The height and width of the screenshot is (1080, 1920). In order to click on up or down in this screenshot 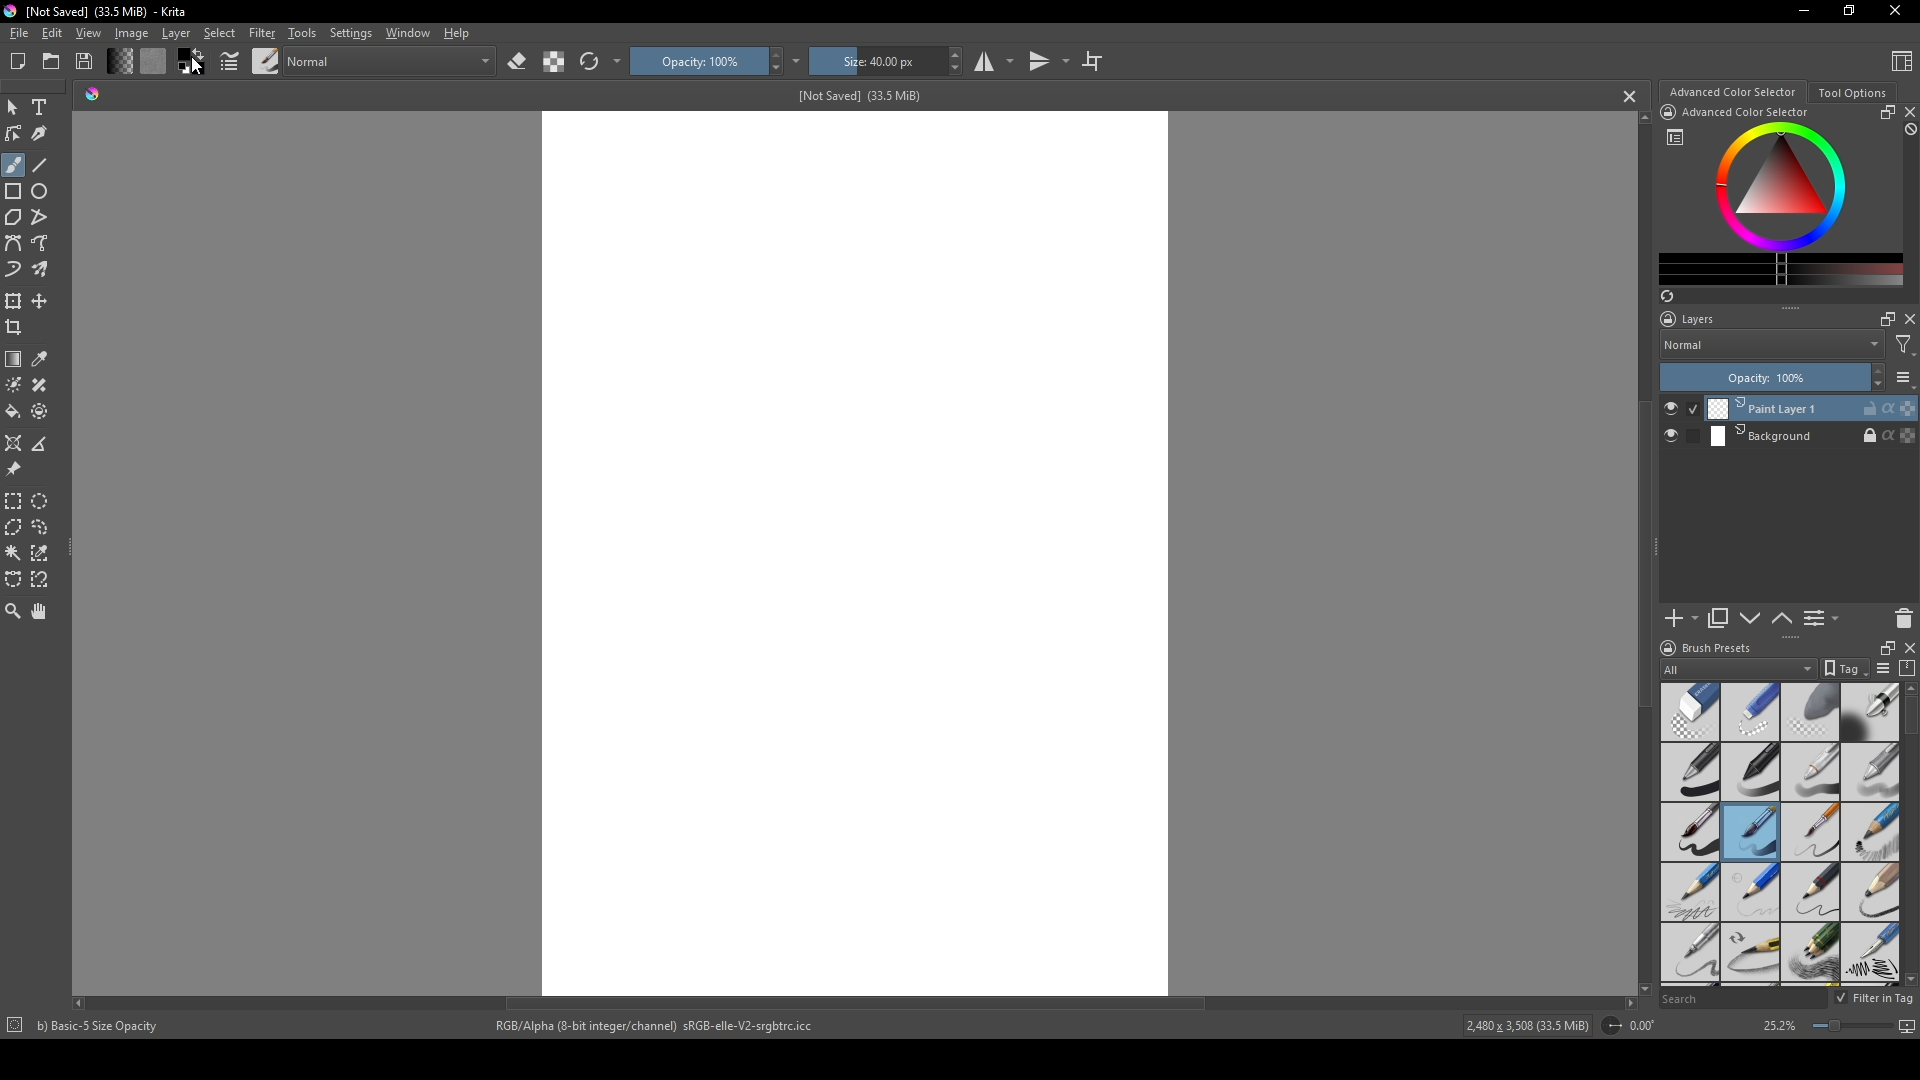, I will do `click(1783, 618)`.